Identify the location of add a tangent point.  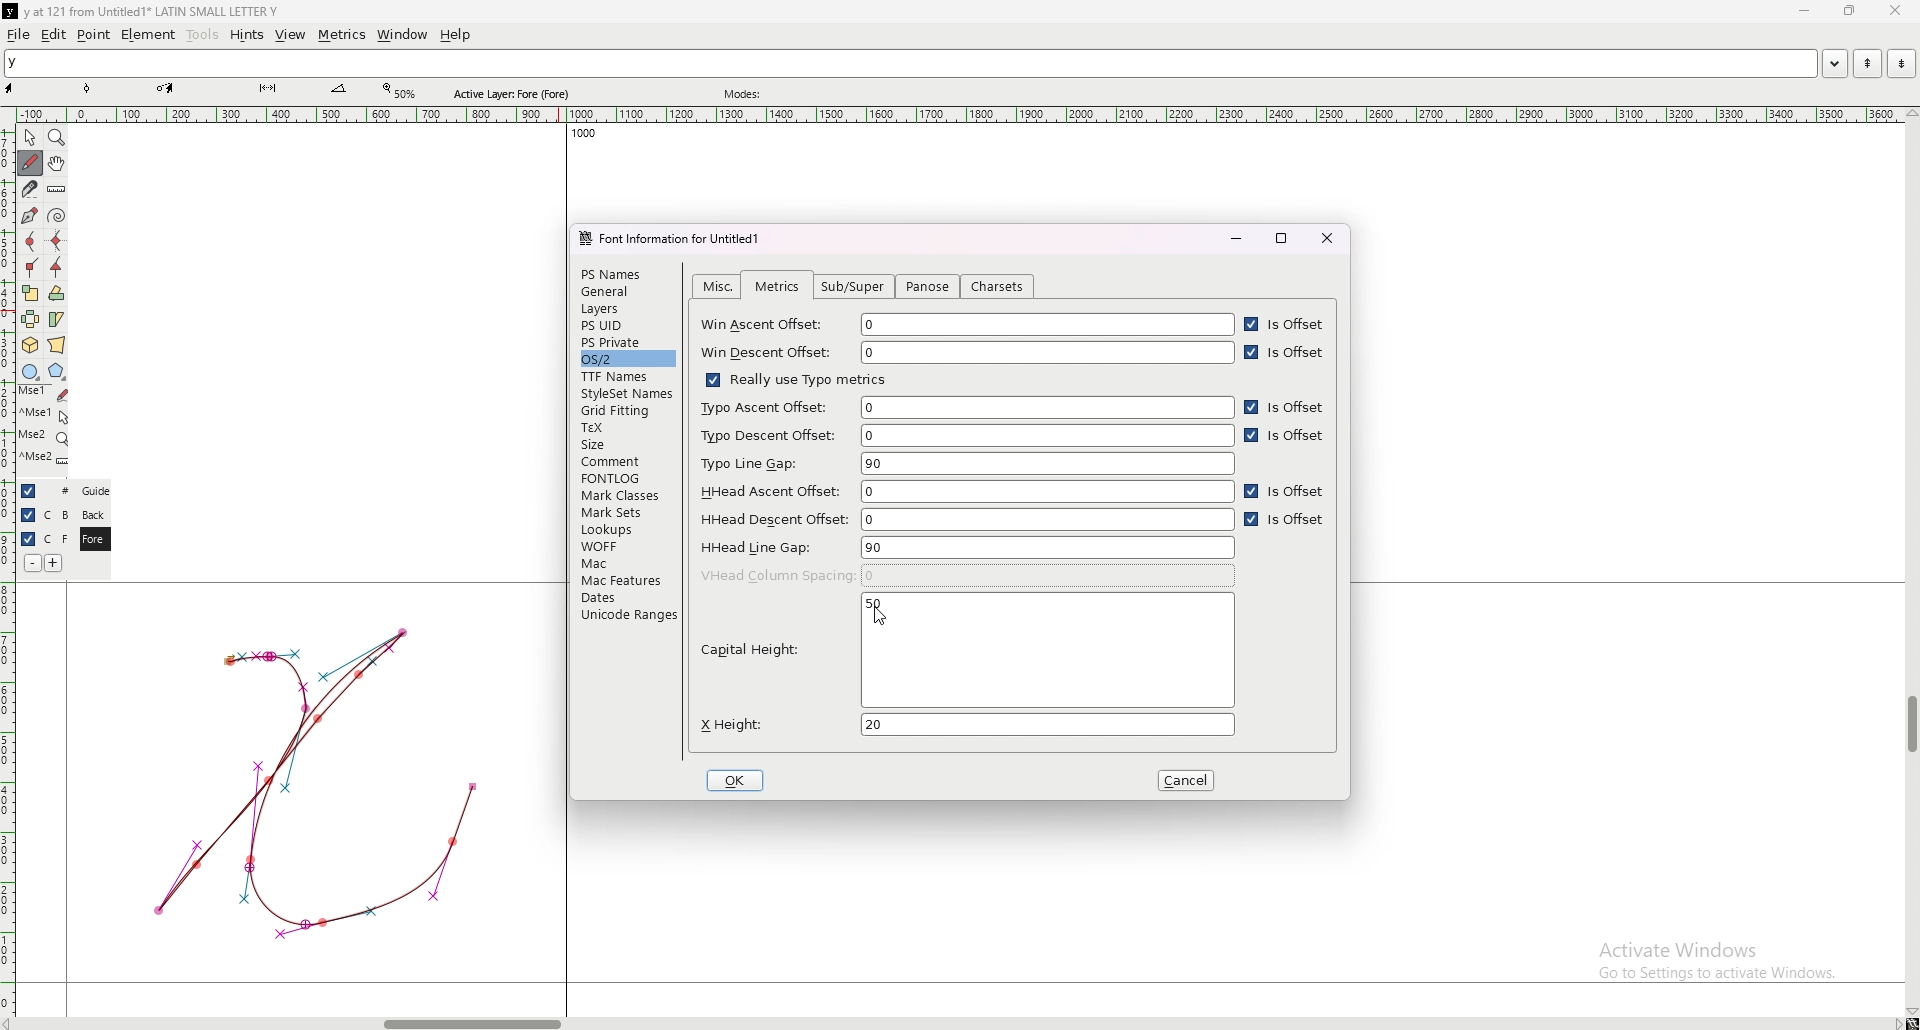
(57, 268).